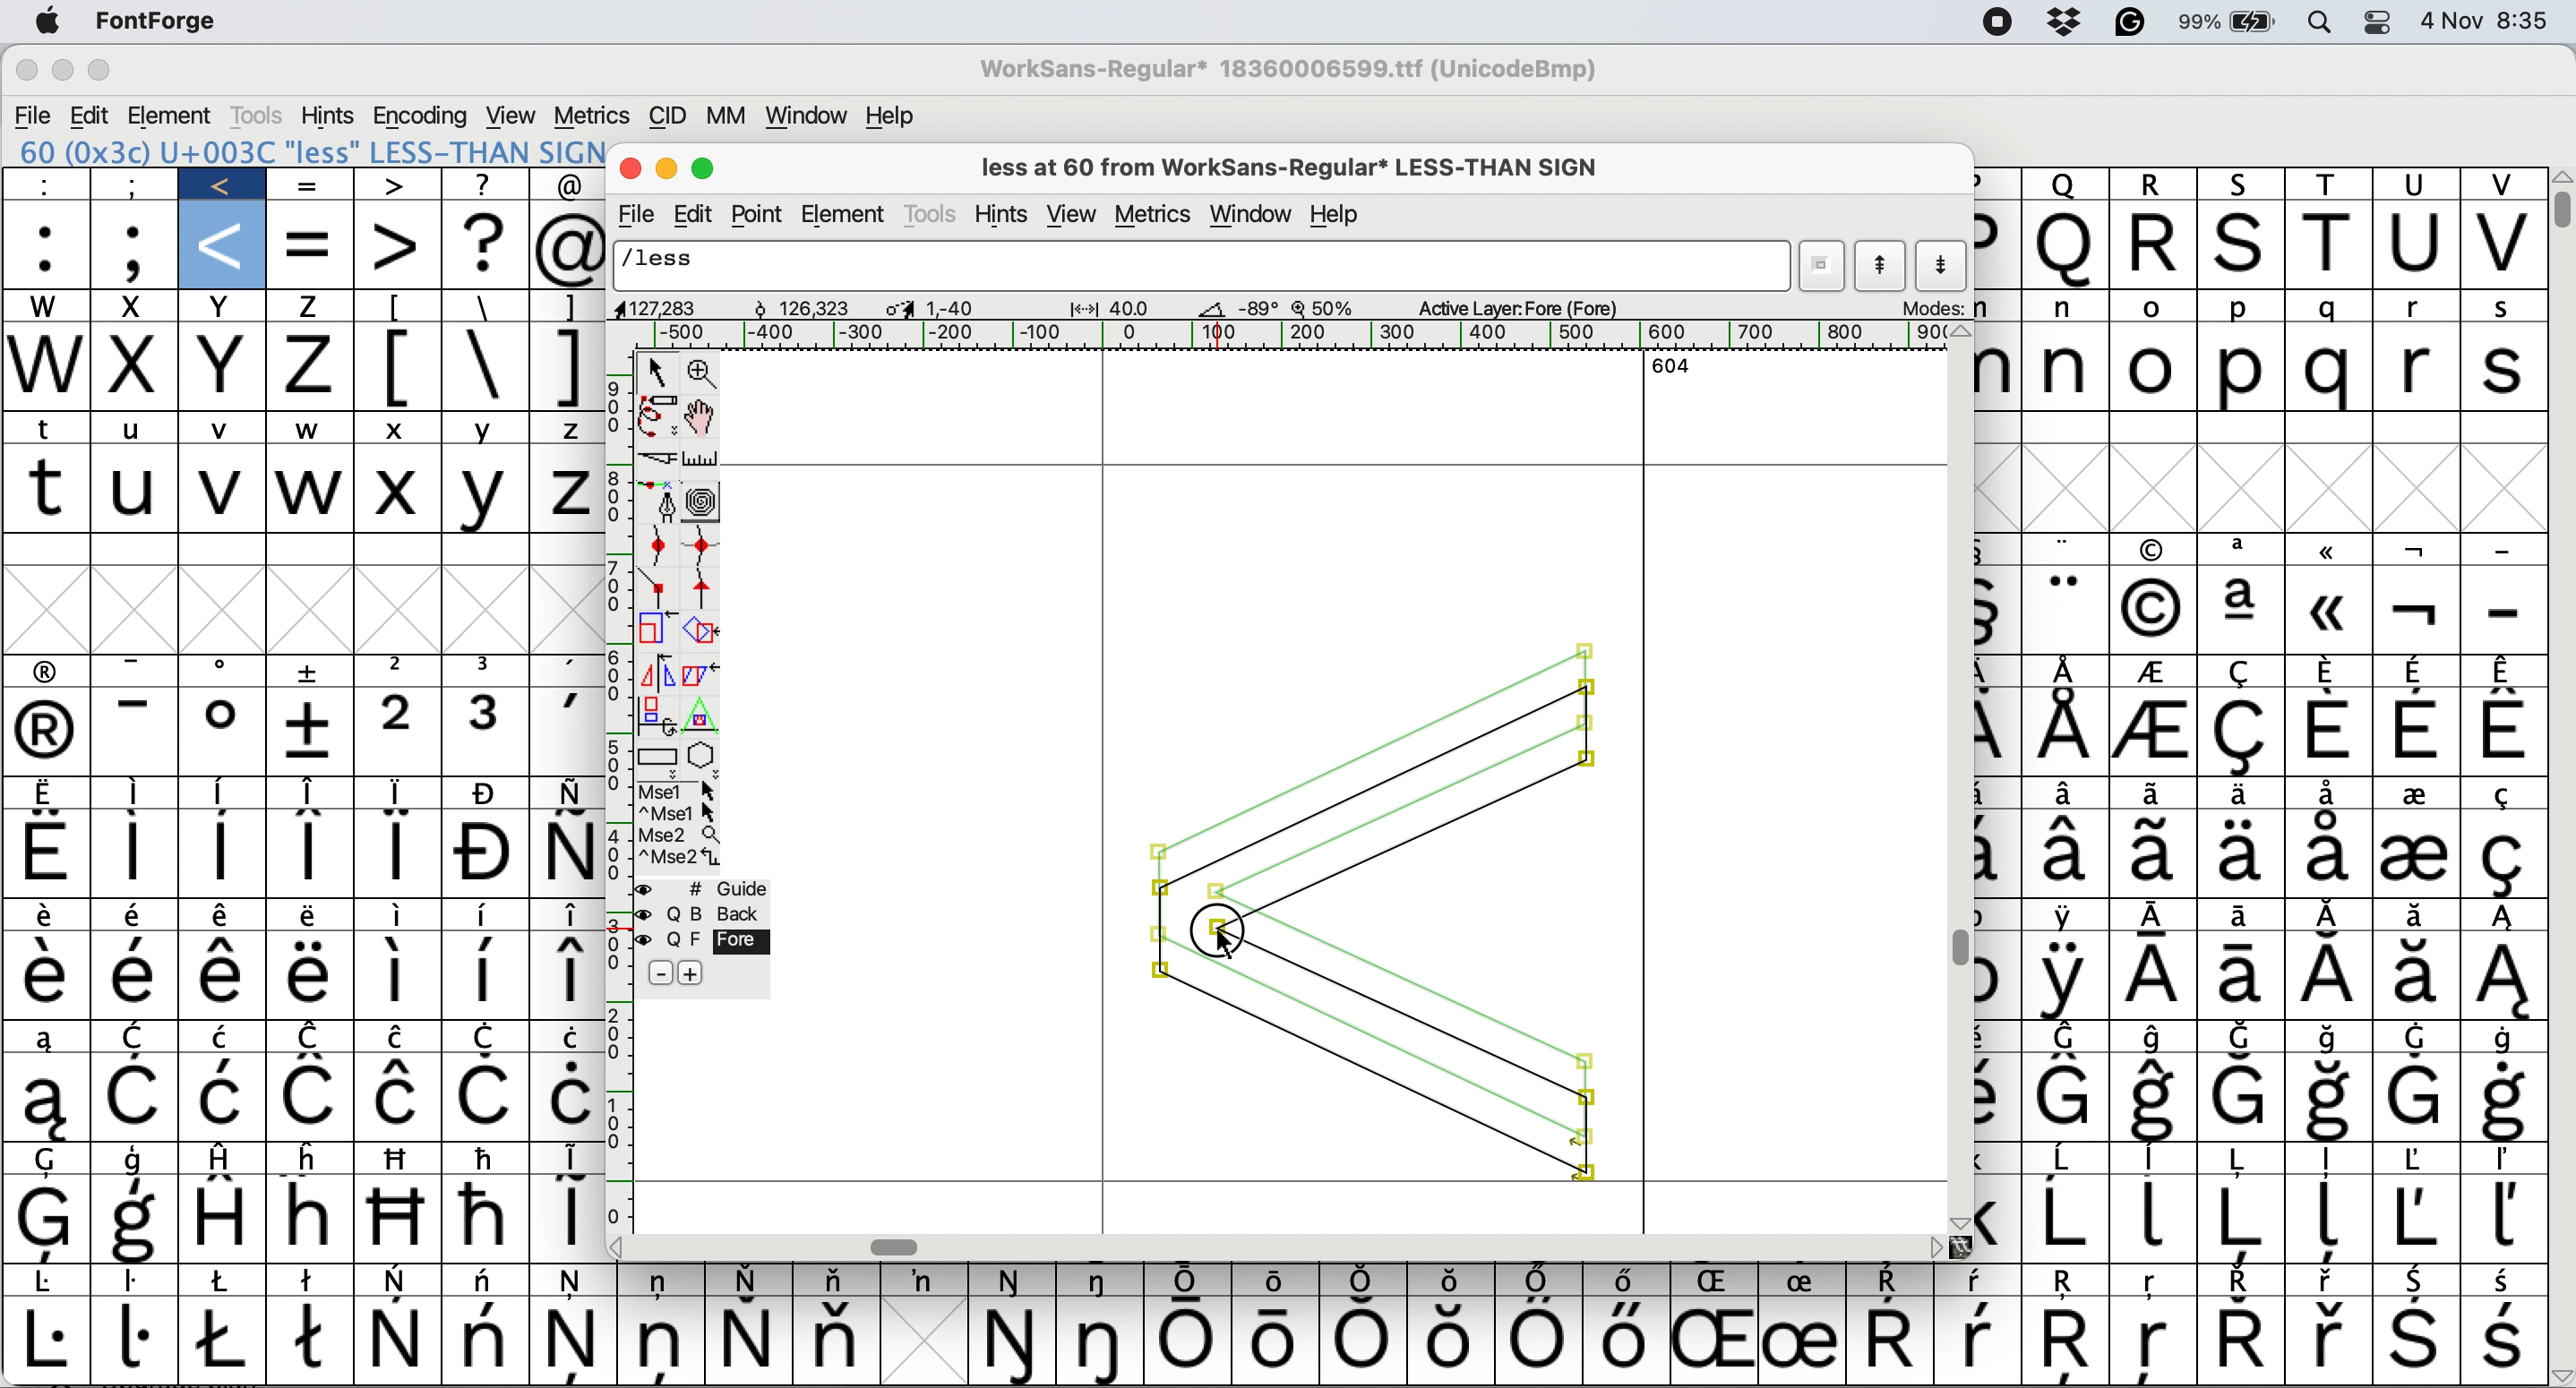  Describe the element at coordinates (398, 852) in the screenshot. I see `Symbol` at that location.